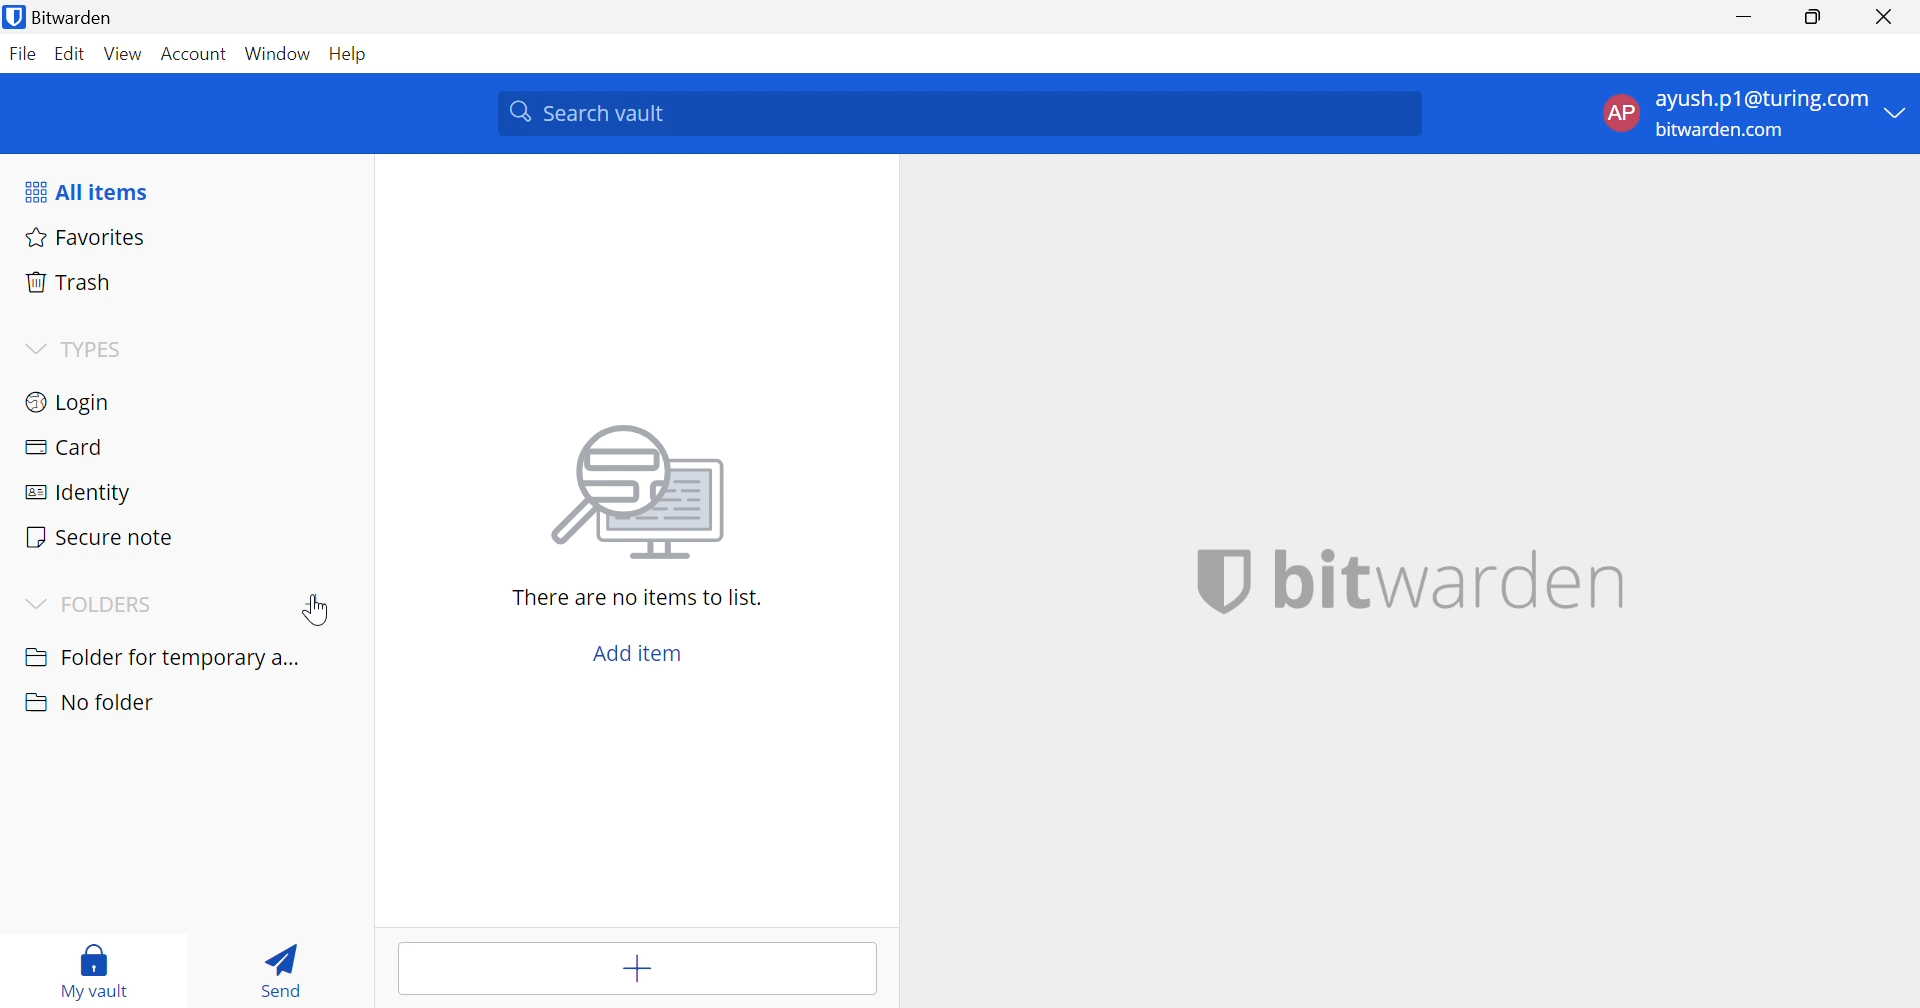 Image resolution: width=1920 pixels, height=1008 pixels. I want to click on bitwarden logo, so click(1211, 582).